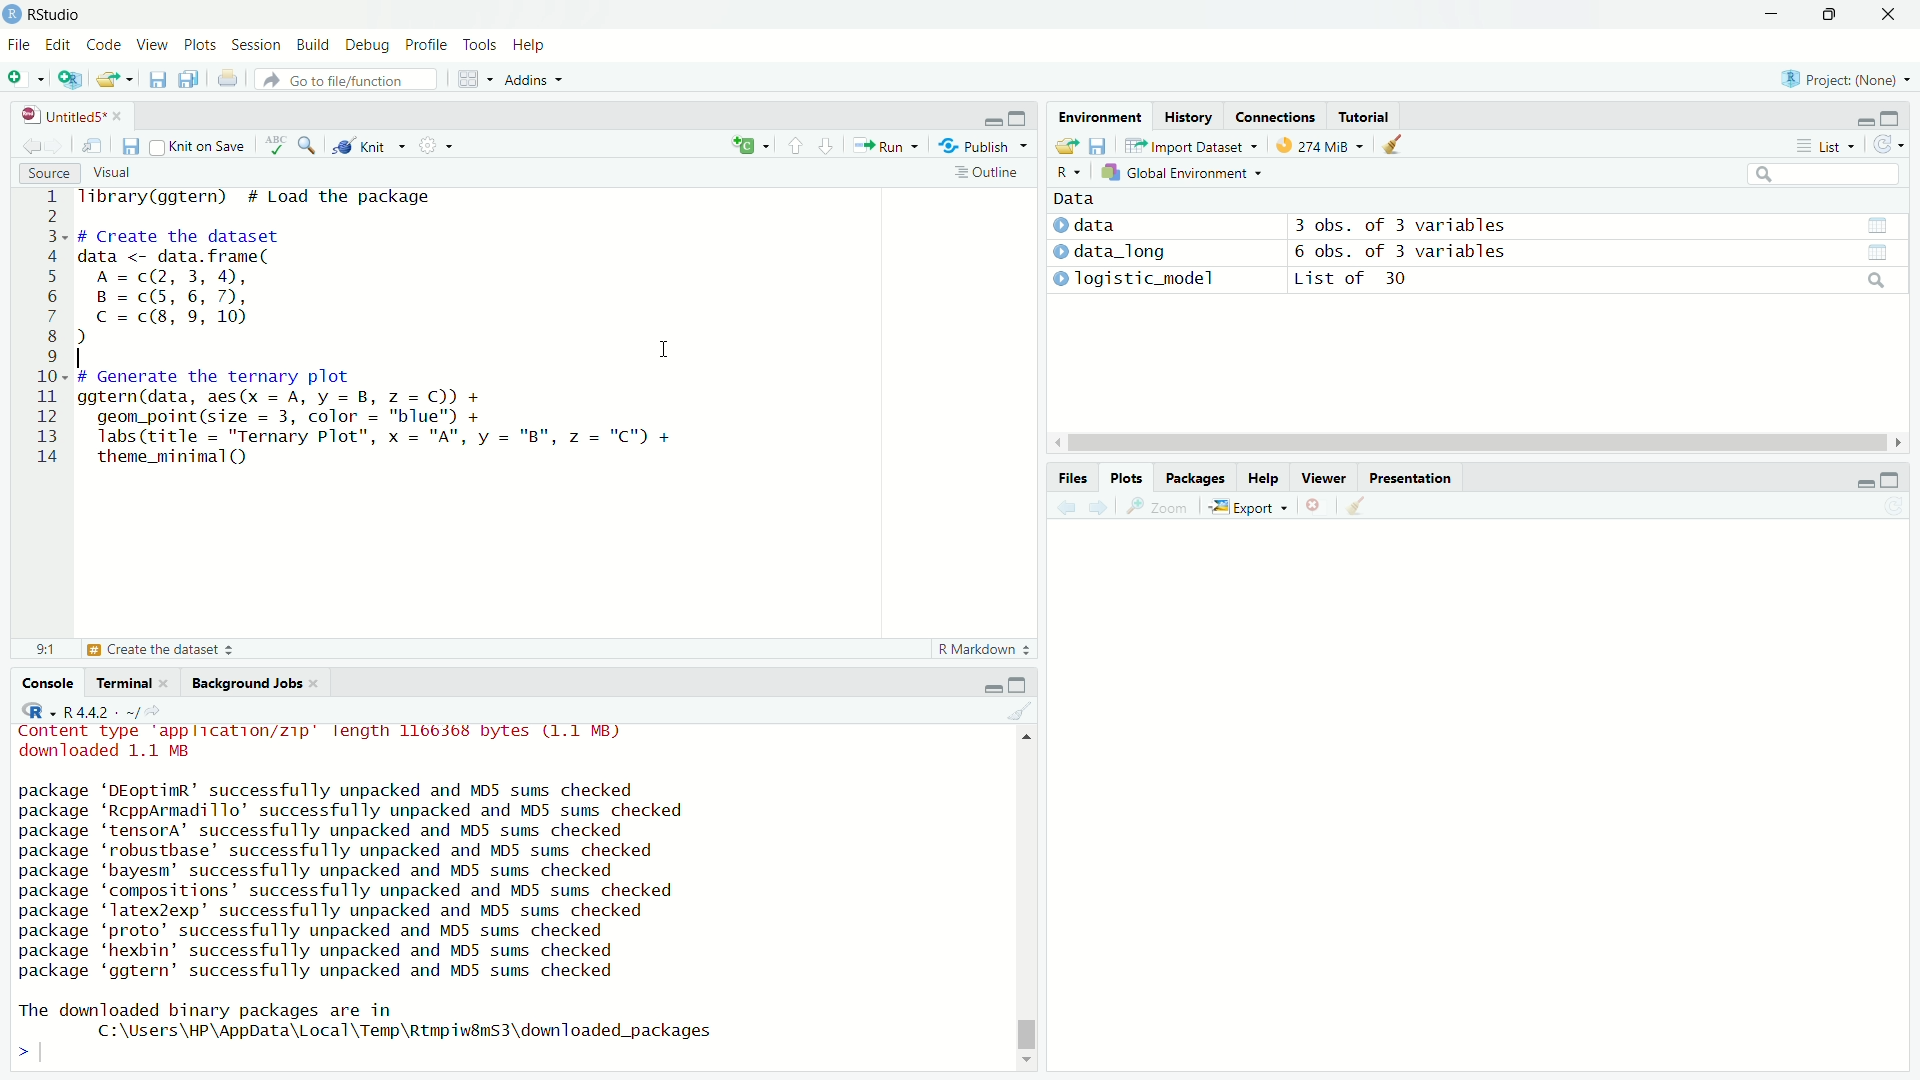 Image resolution: width=1920 pixels, height=1080 pixels. Describe the element at coordinates (1887, 252) in the screenshot. I see `view` at that location.